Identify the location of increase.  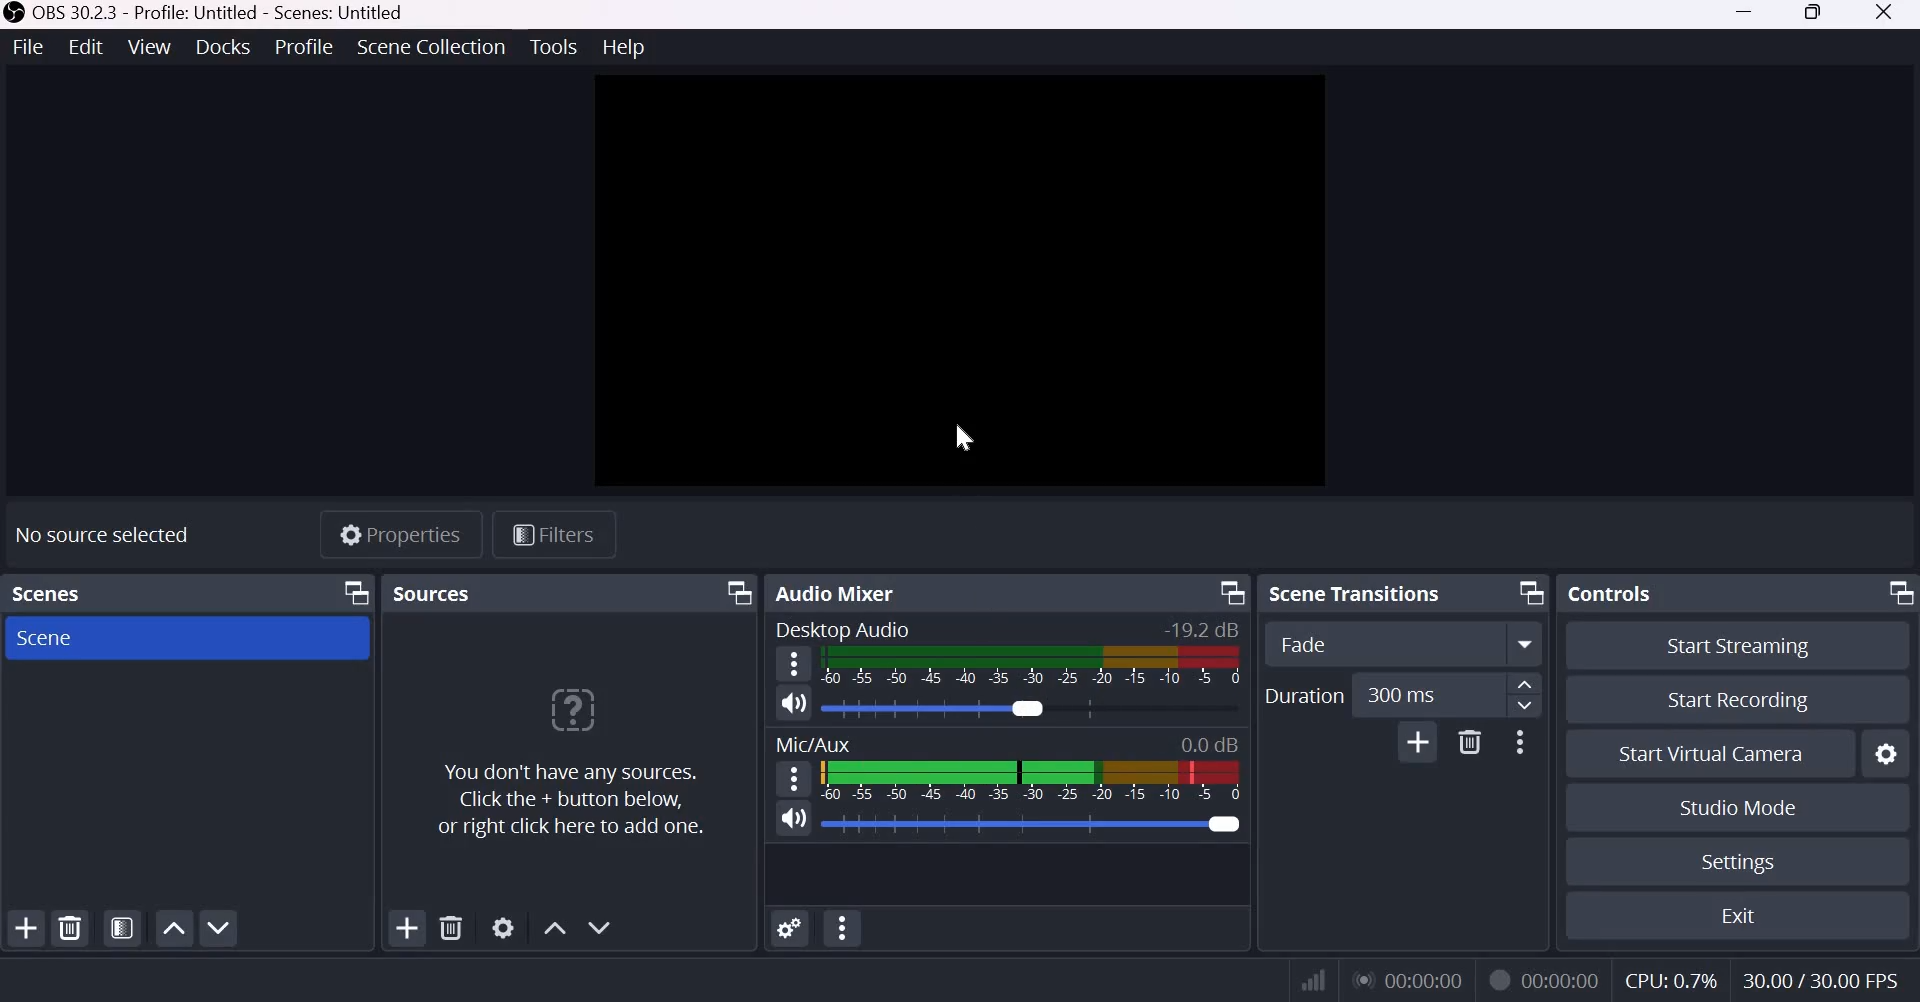
(1526, 686).